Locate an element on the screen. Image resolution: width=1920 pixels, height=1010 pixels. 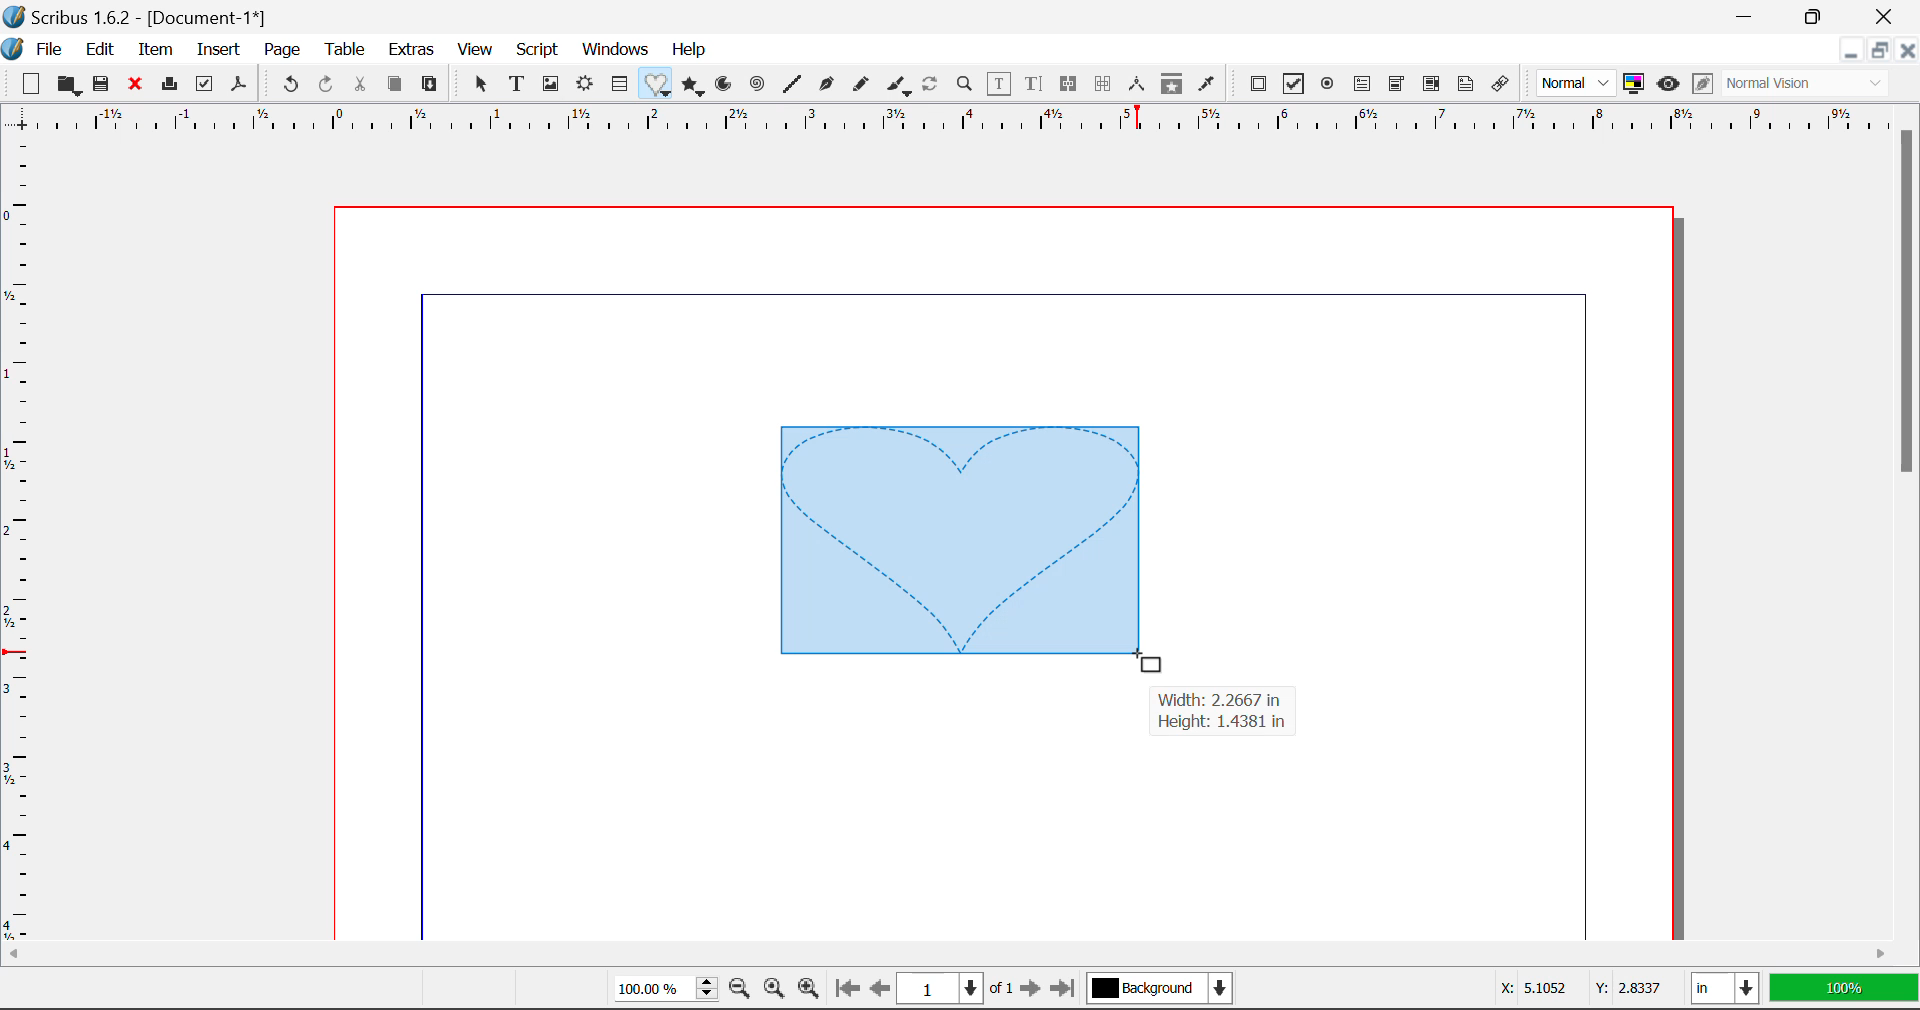
Image Frames is located at coordinates (550, 84).